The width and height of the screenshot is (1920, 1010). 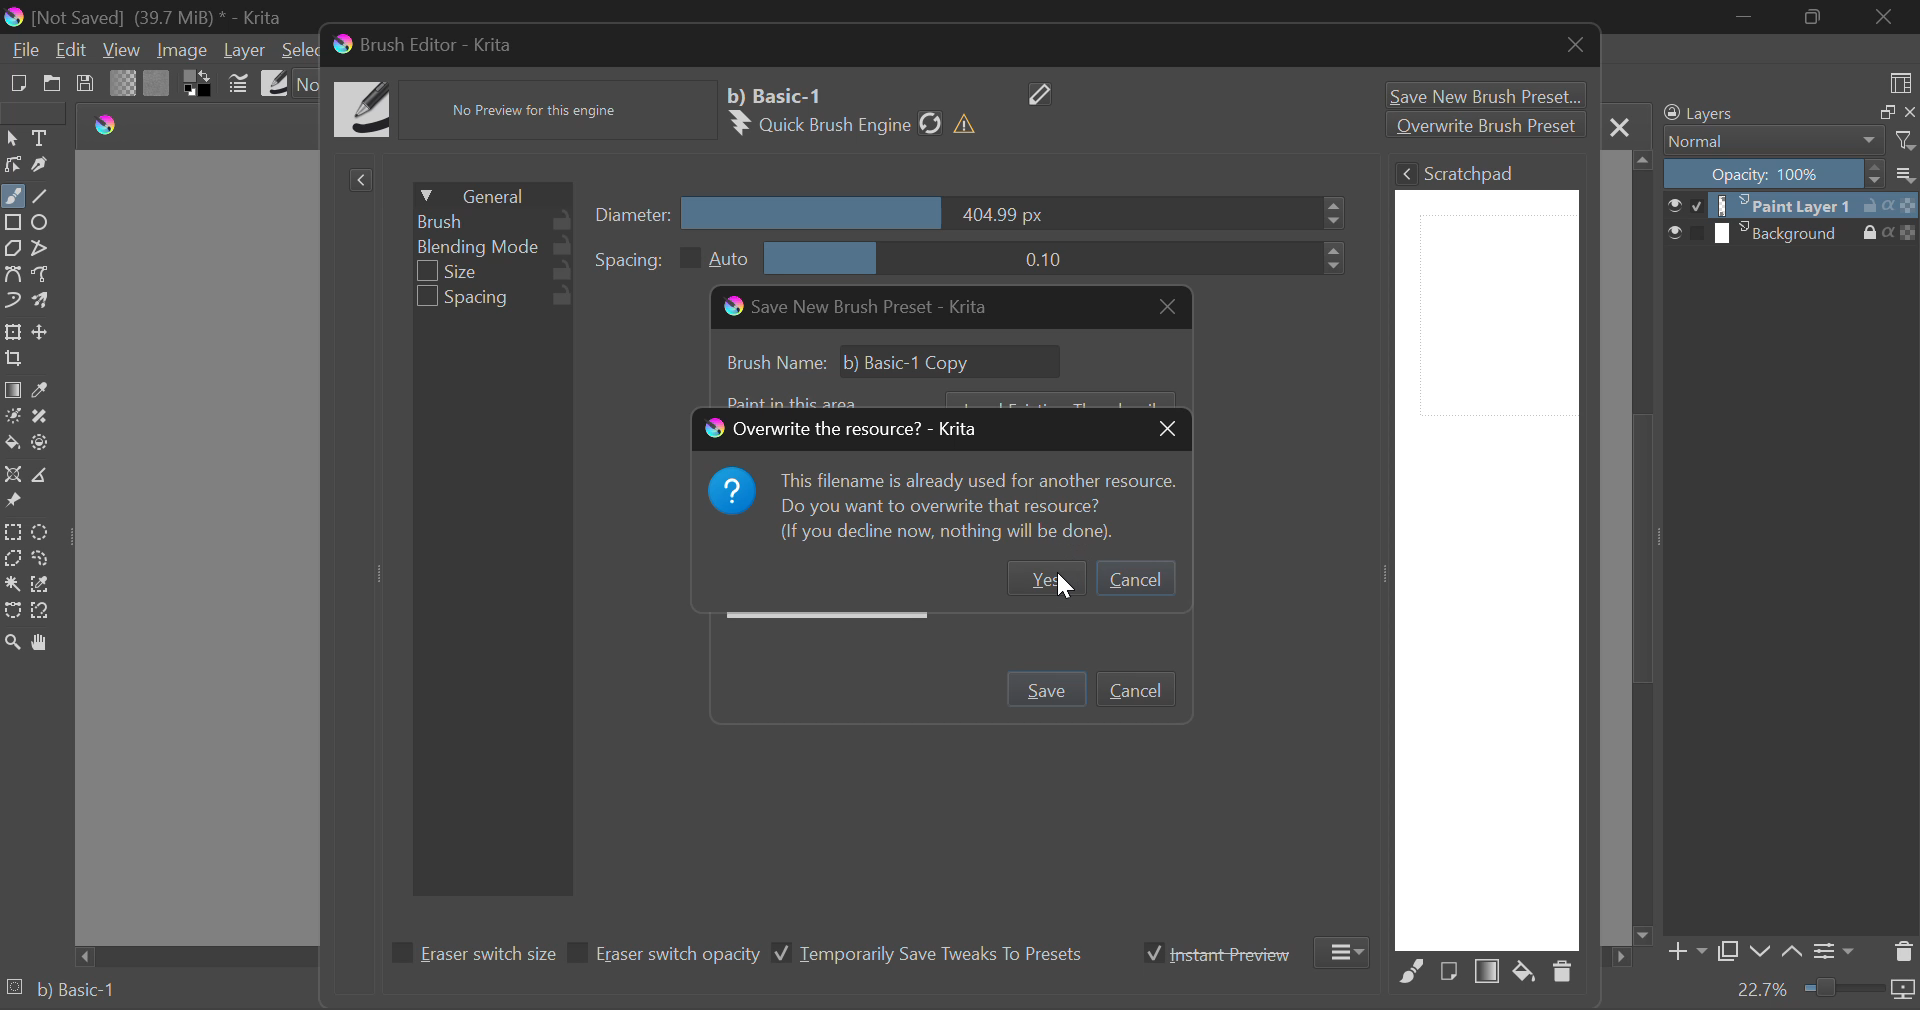 What do you see at coordinates (1045, 690) in the screenshot?
I see `Press Enter to Save` at bounding box center [1045, 690].